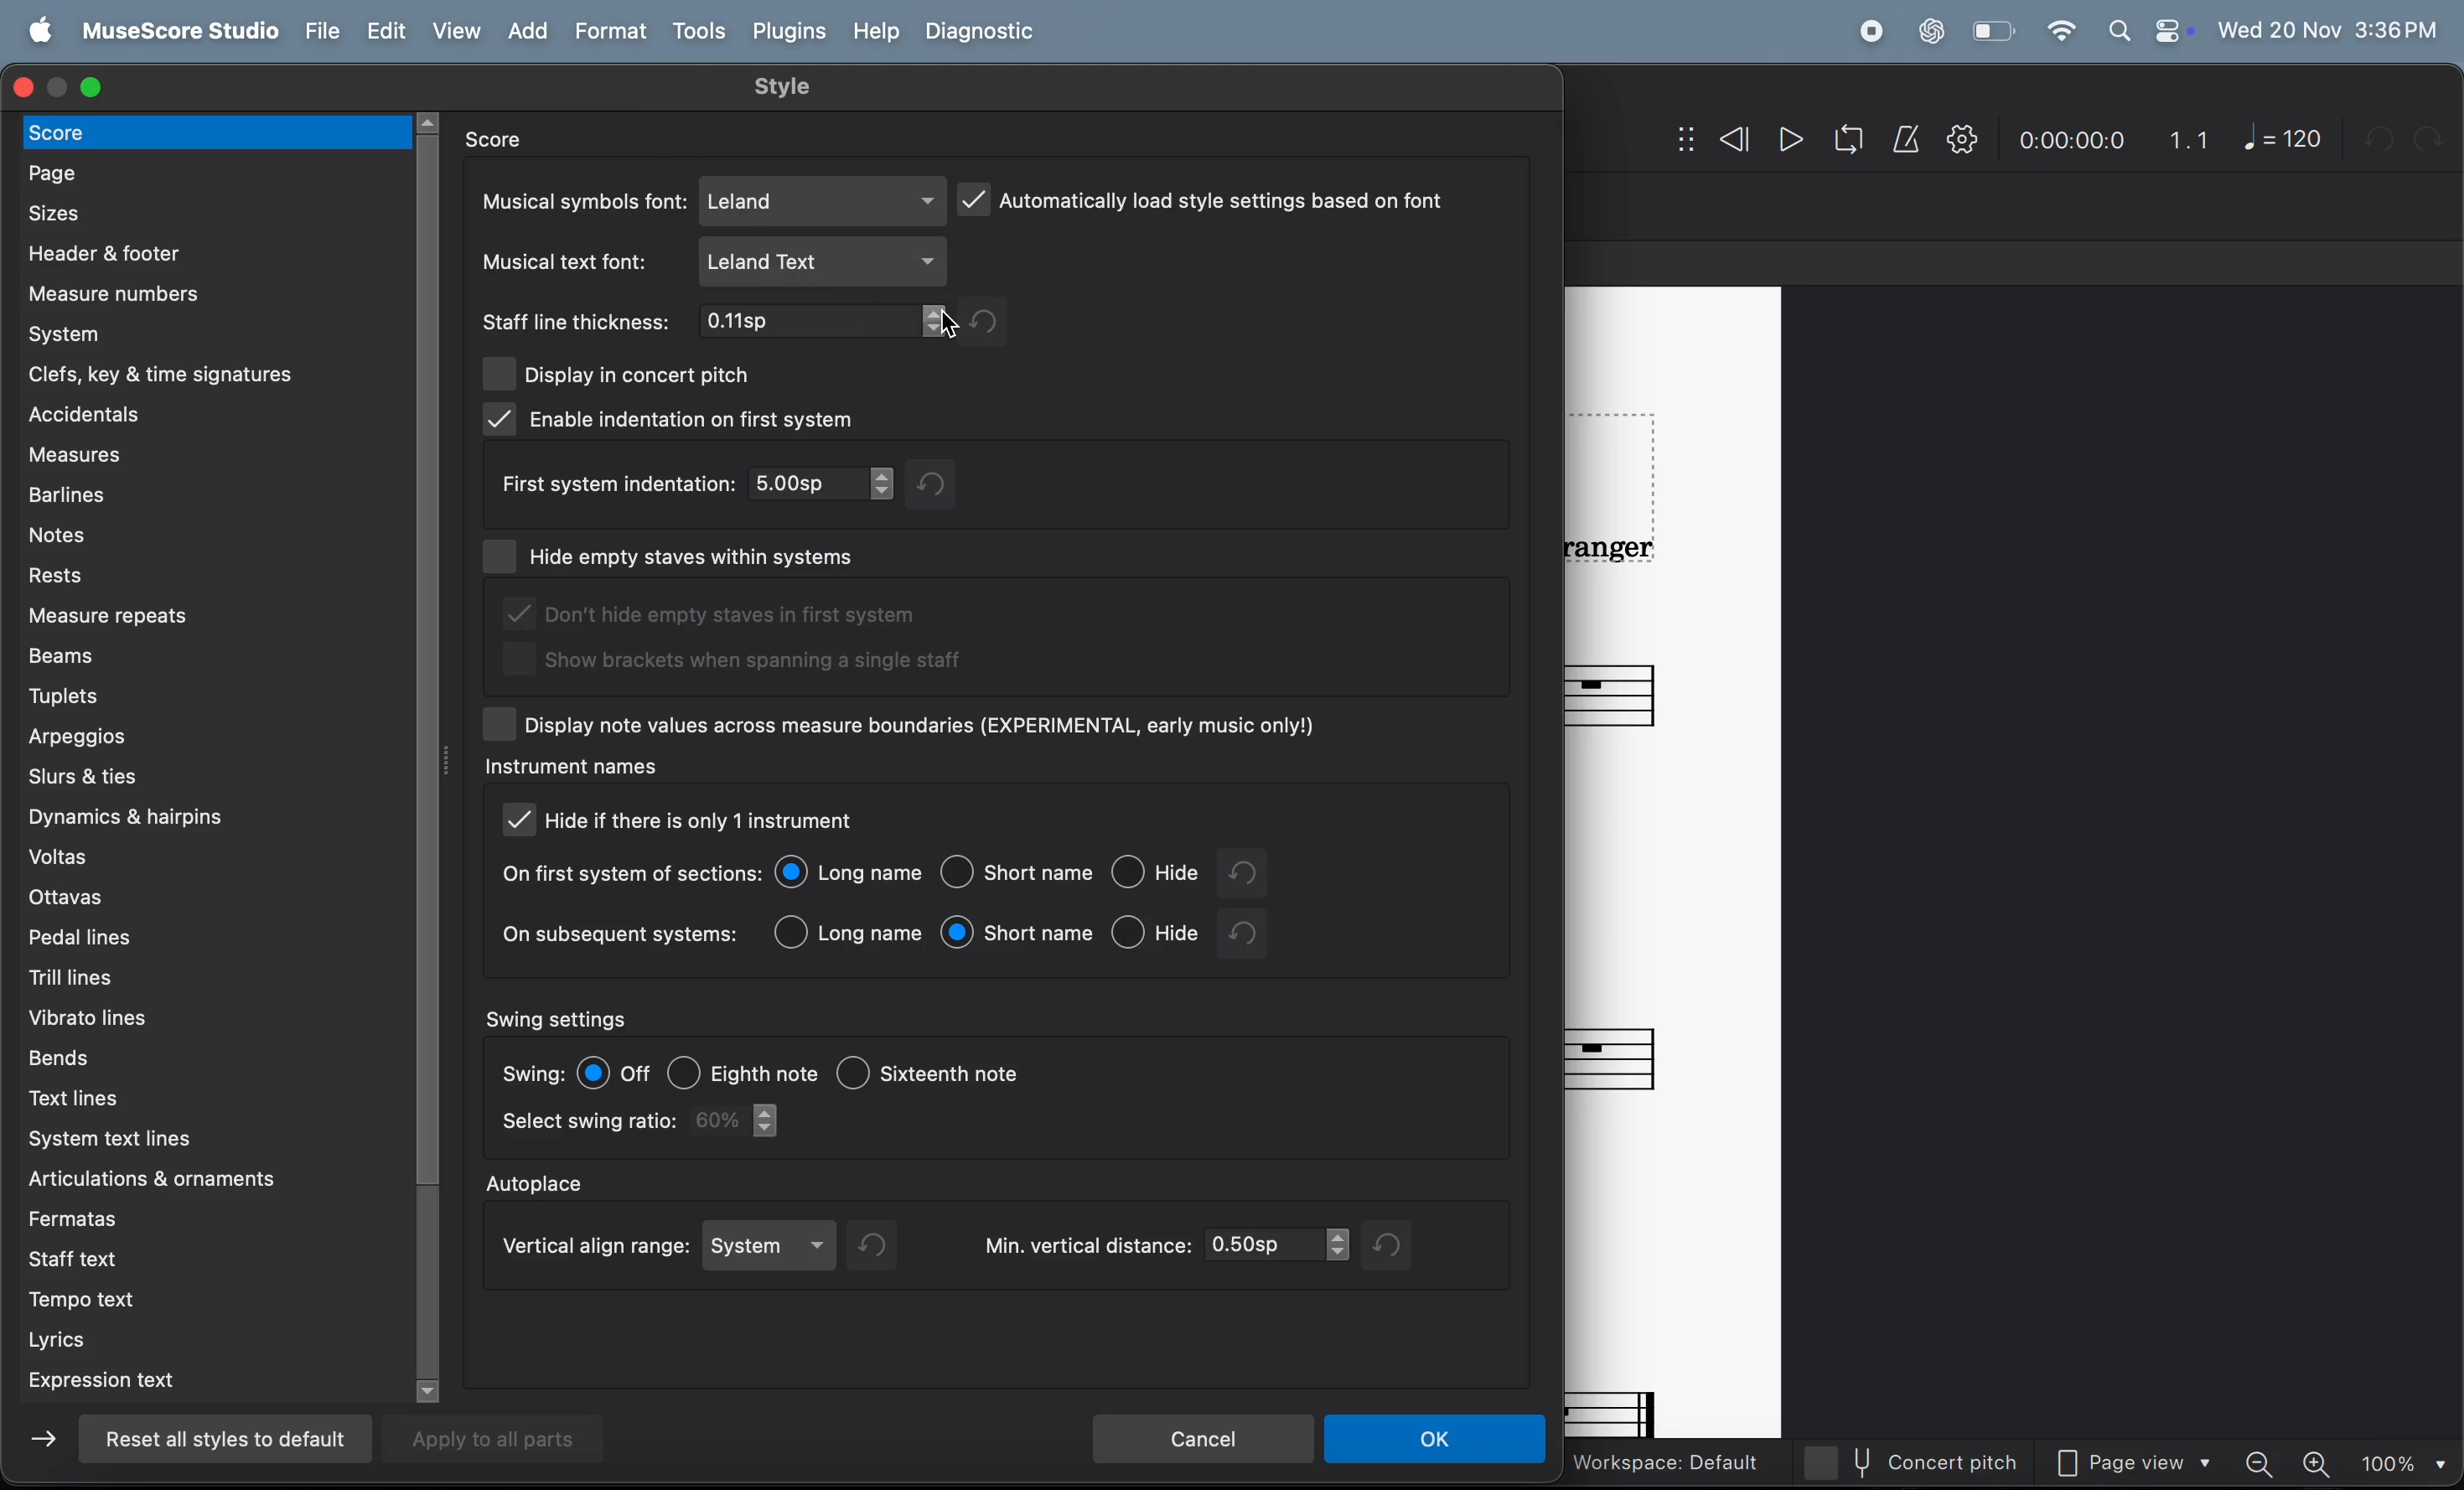  Describe the element at coordinates (2284, 138) in the screenshot. I see `note 120` at that location.